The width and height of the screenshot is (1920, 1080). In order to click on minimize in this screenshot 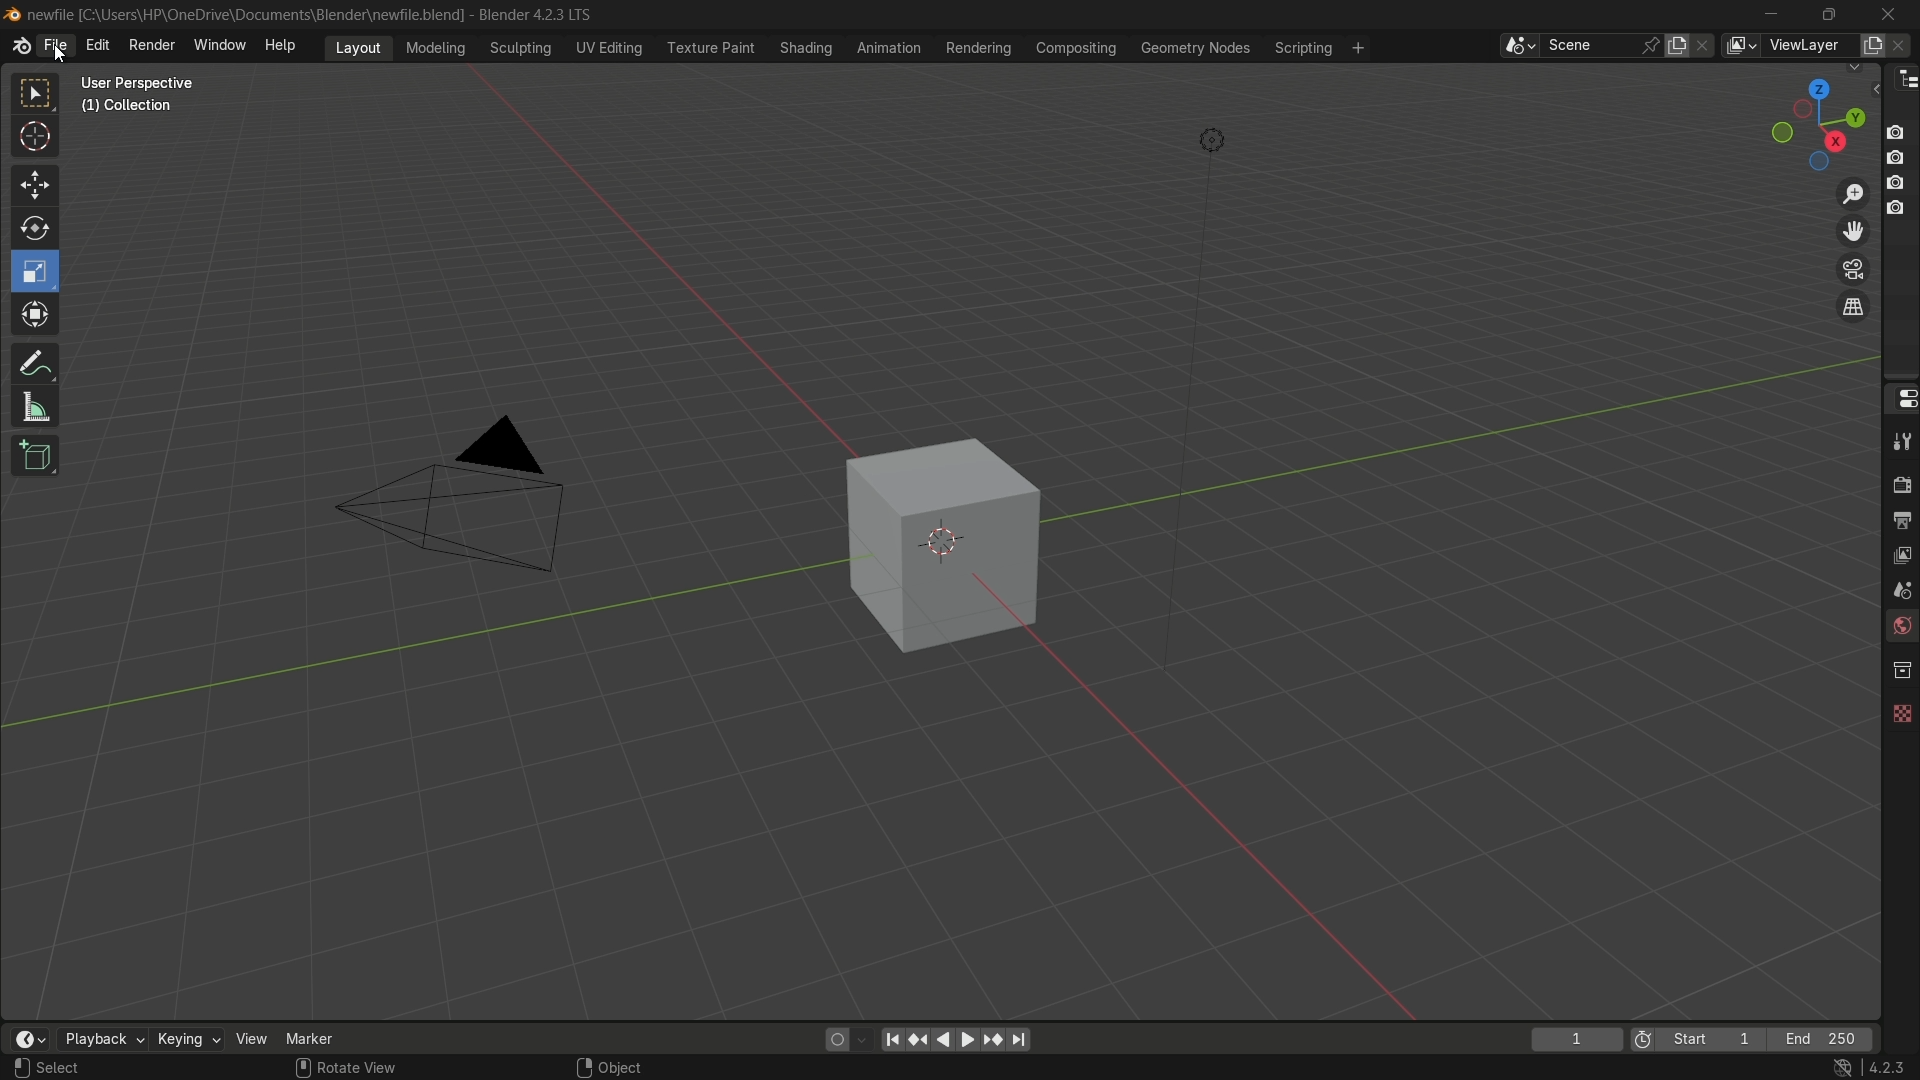, I will do `click(1772, 14)`.